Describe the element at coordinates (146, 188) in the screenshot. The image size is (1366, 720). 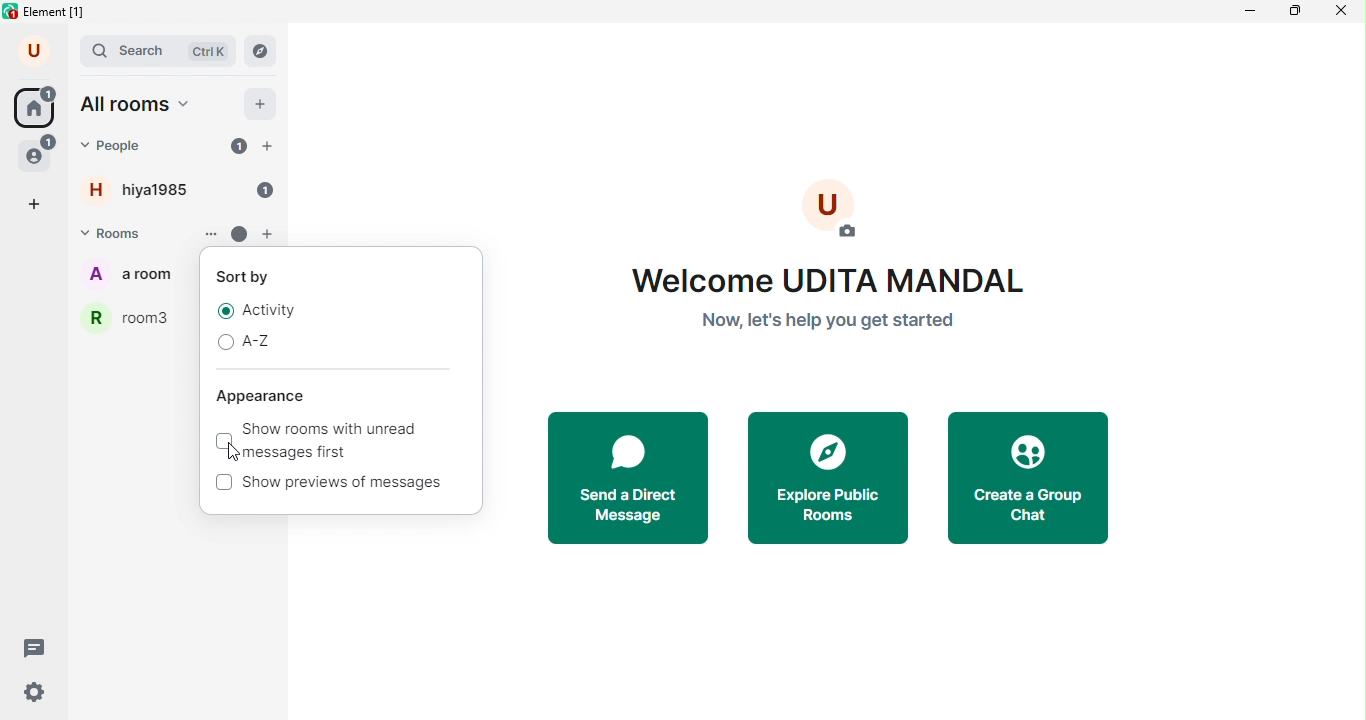
I see `hiya1985` at that location.